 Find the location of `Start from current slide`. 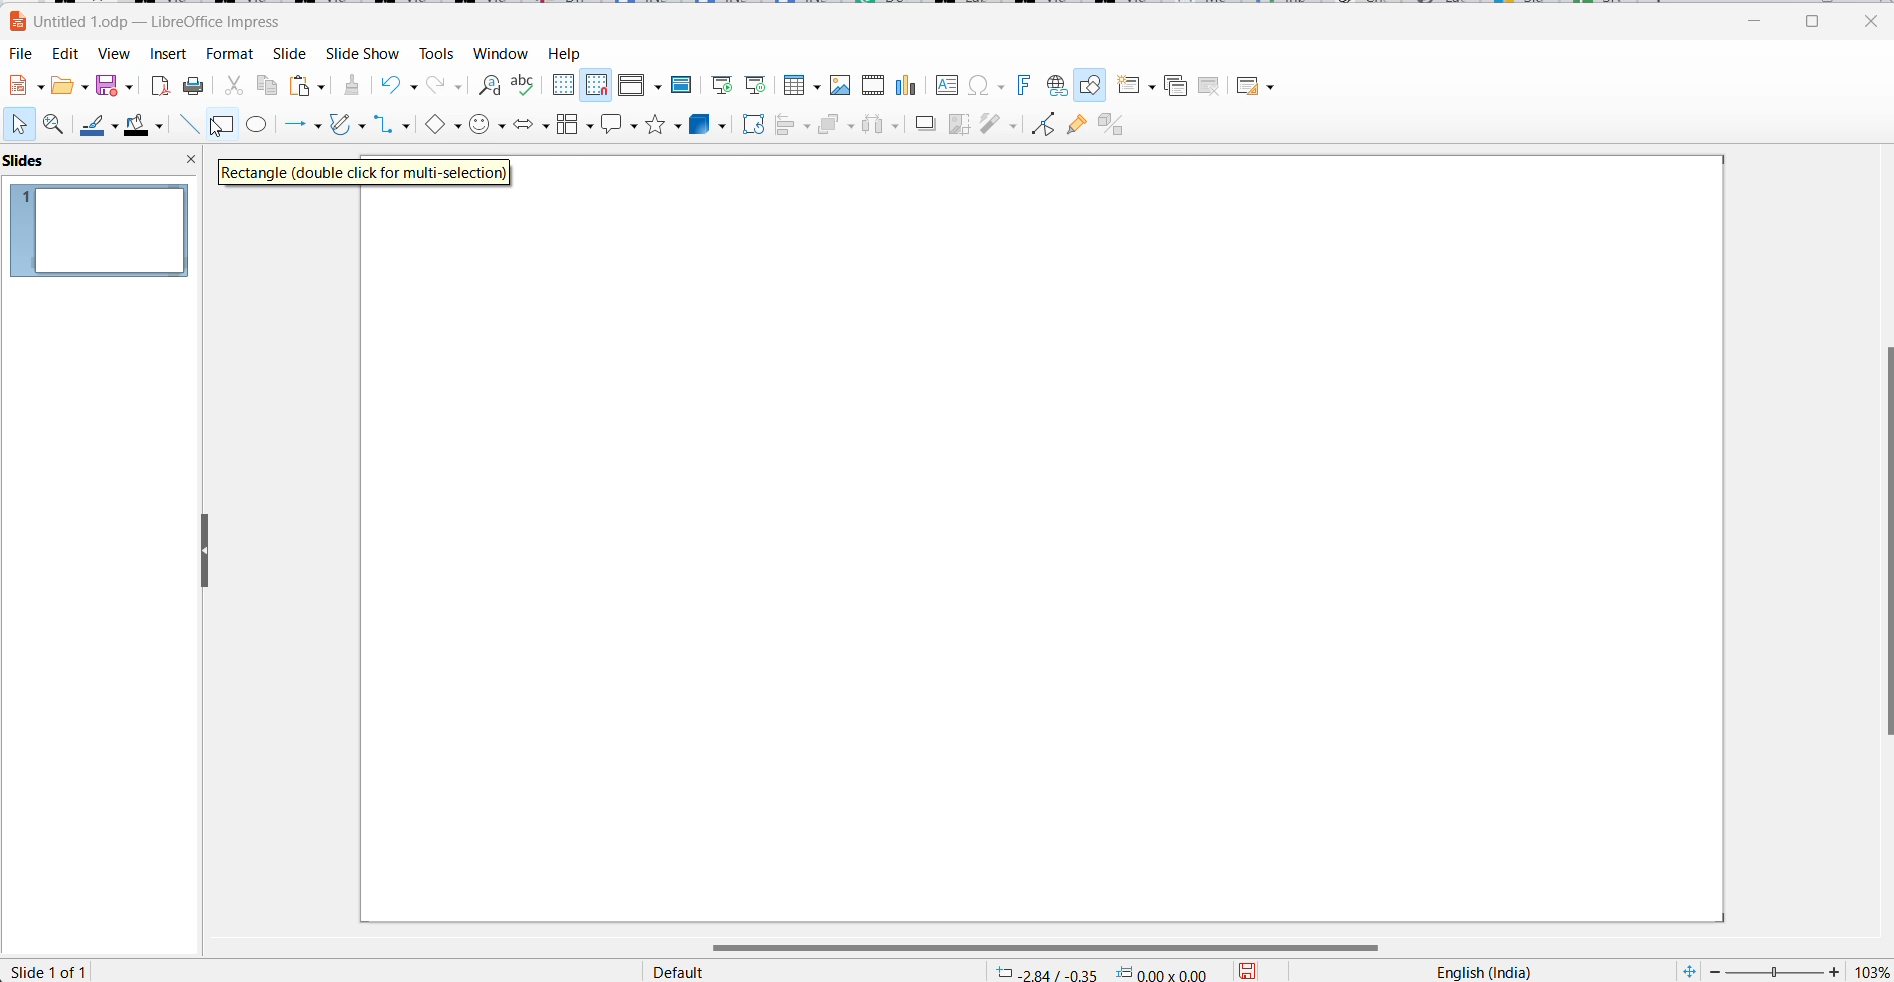

Start from current slide is located at coordinates (756, 85).